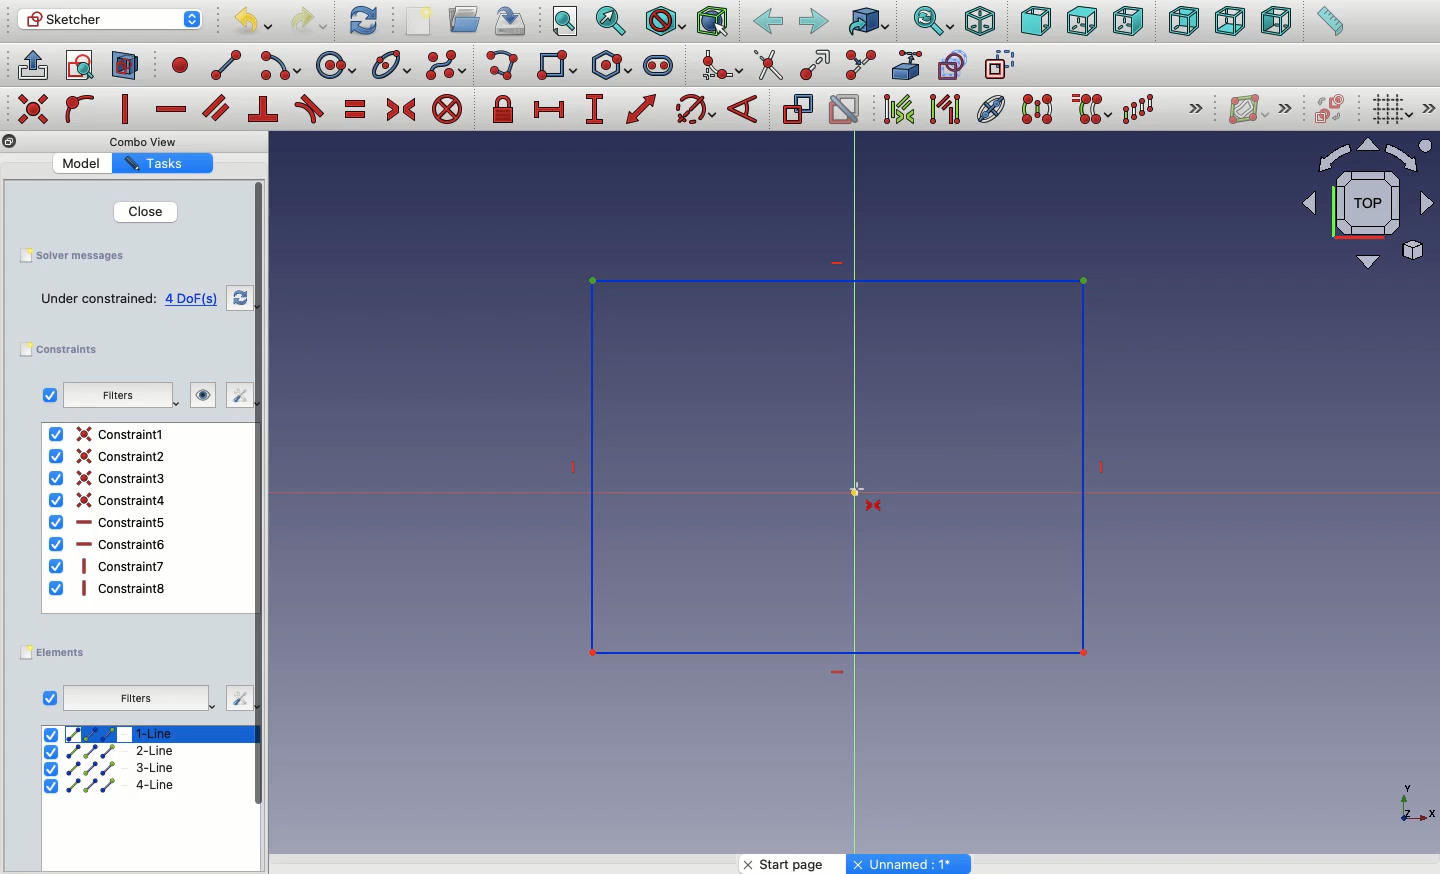  Describe the element at coordinates (109, 588) in the screenshot. I see `Constraint8` at that location.